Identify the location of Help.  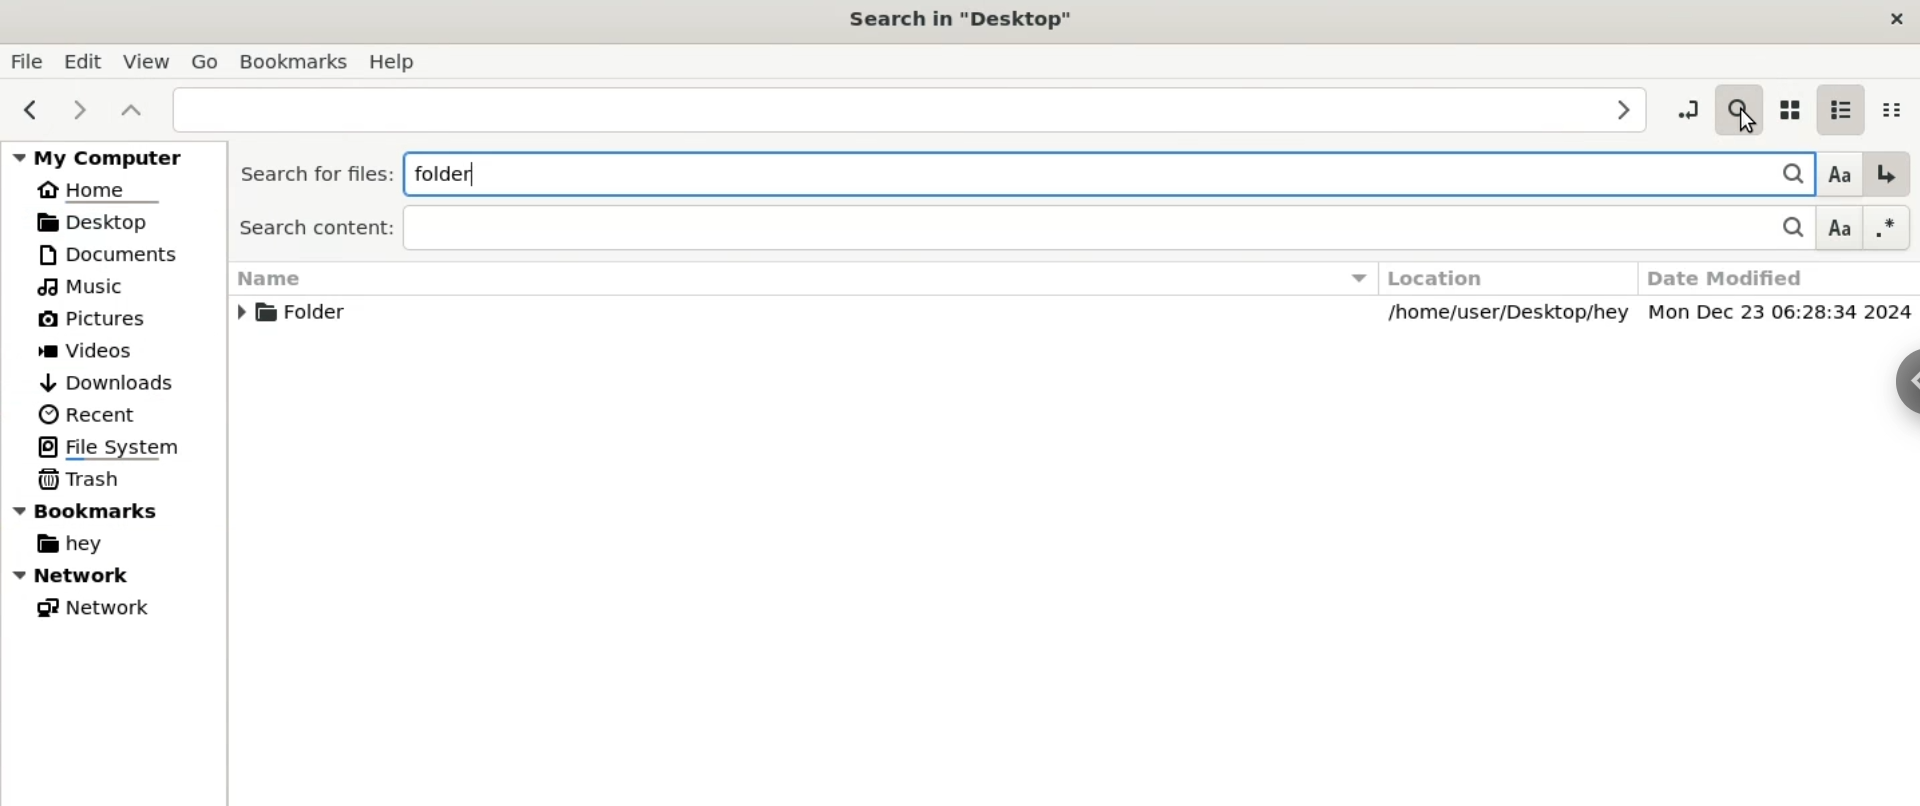
(397, 60).